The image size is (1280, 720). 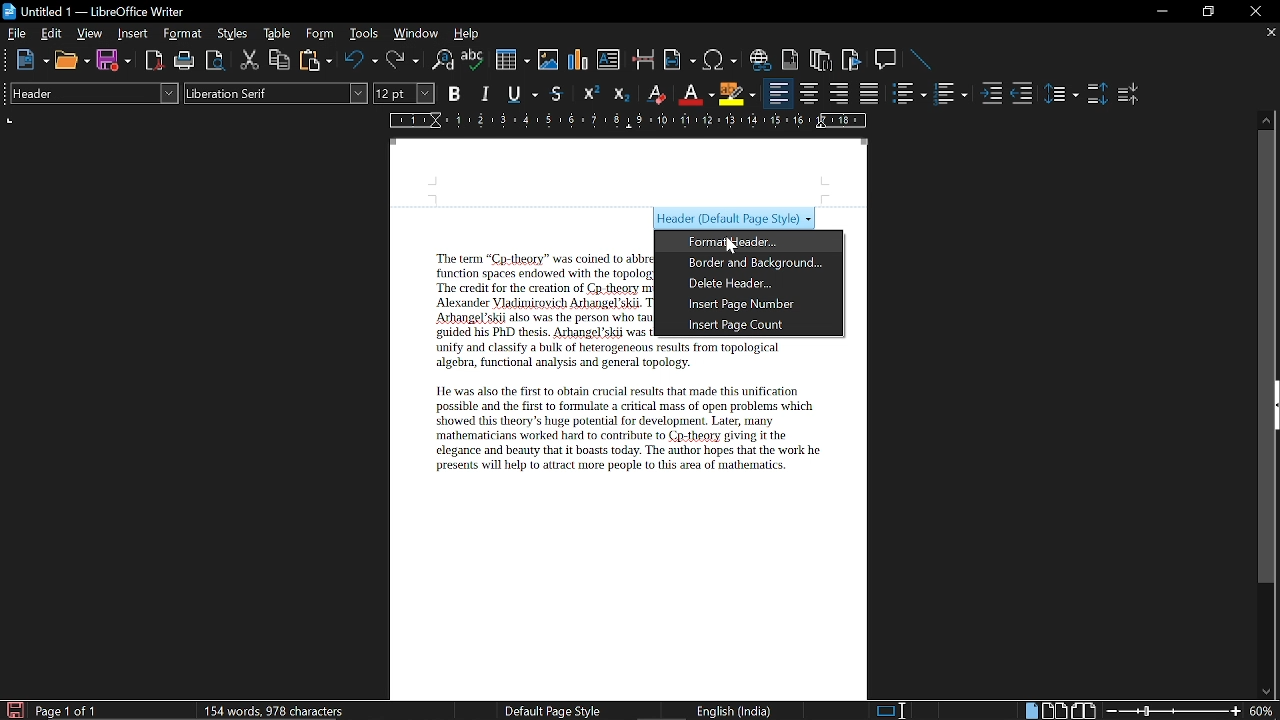 What do you see at coordinates (524, 95) in the screenshot?
I see `Underline` at bounding box center [524, 95].